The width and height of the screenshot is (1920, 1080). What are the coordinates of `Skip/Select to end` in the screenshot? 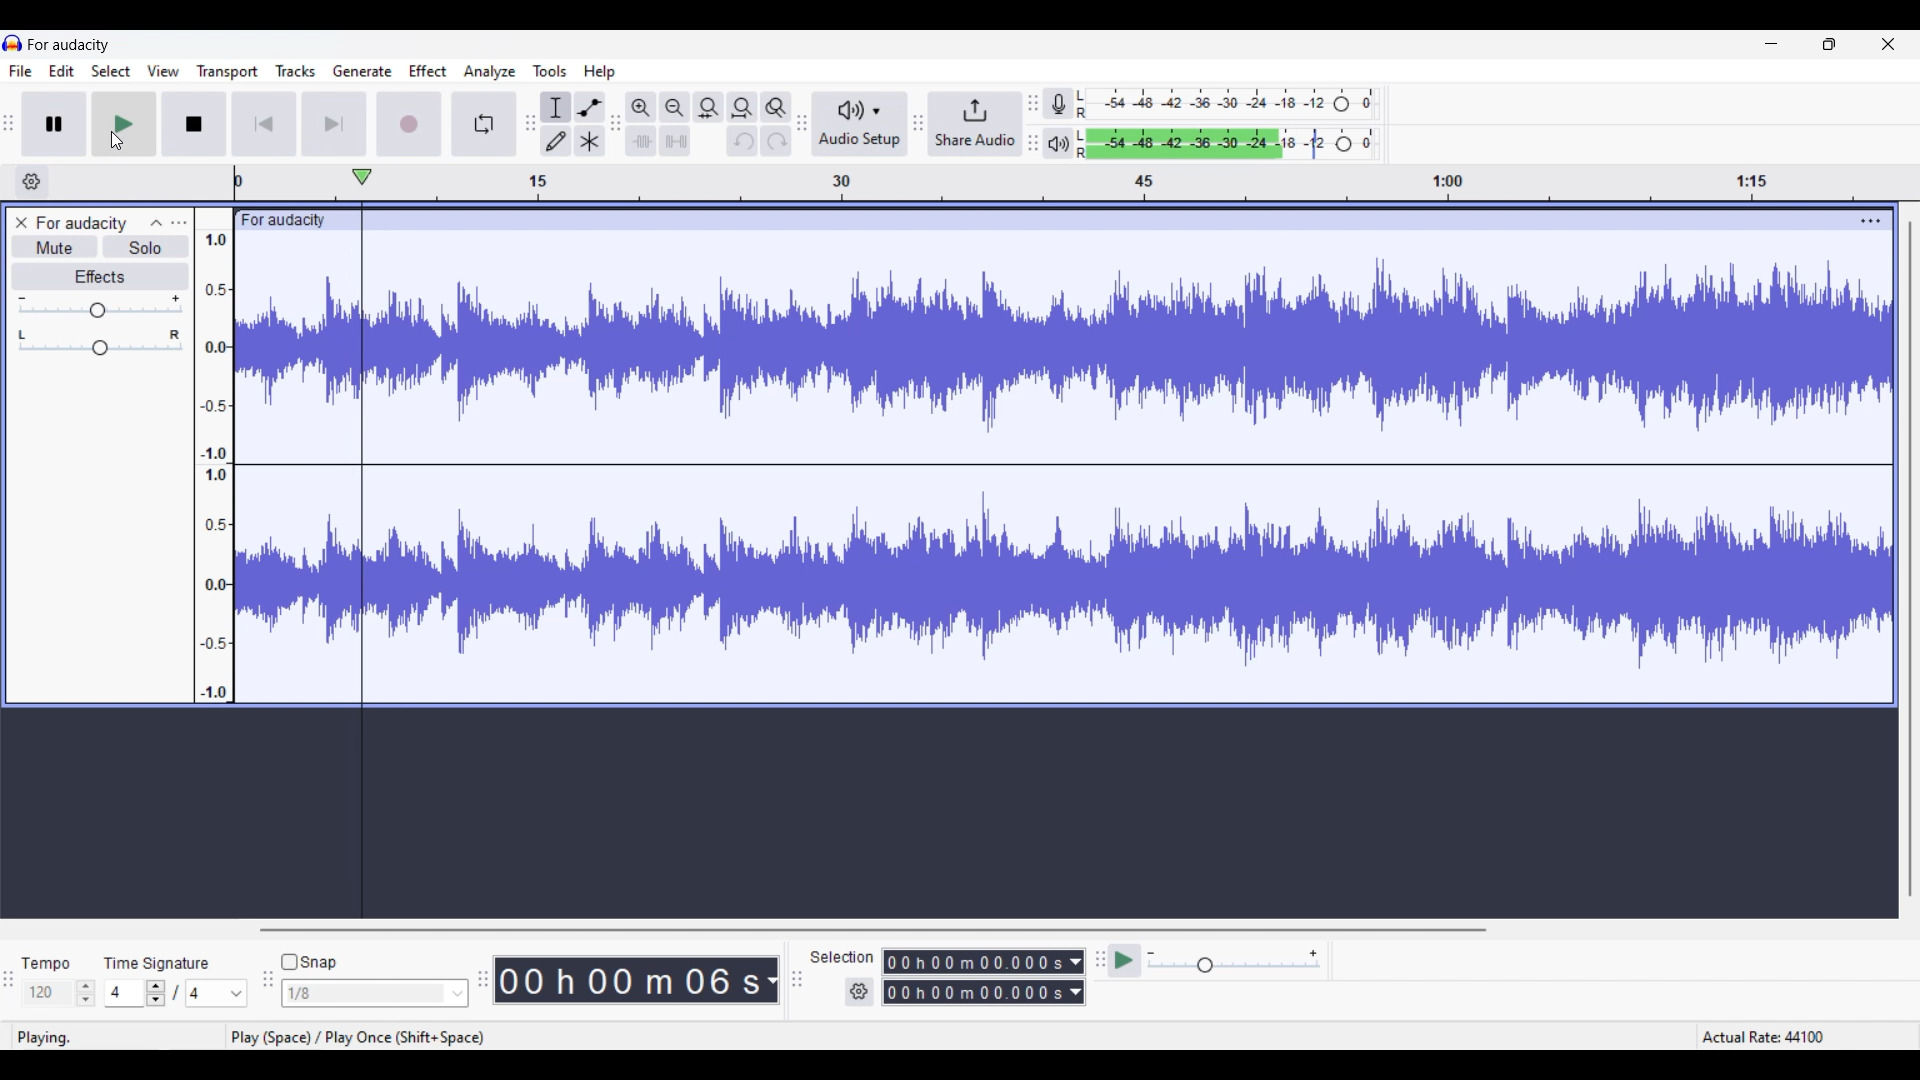 It's located at (334, 124).